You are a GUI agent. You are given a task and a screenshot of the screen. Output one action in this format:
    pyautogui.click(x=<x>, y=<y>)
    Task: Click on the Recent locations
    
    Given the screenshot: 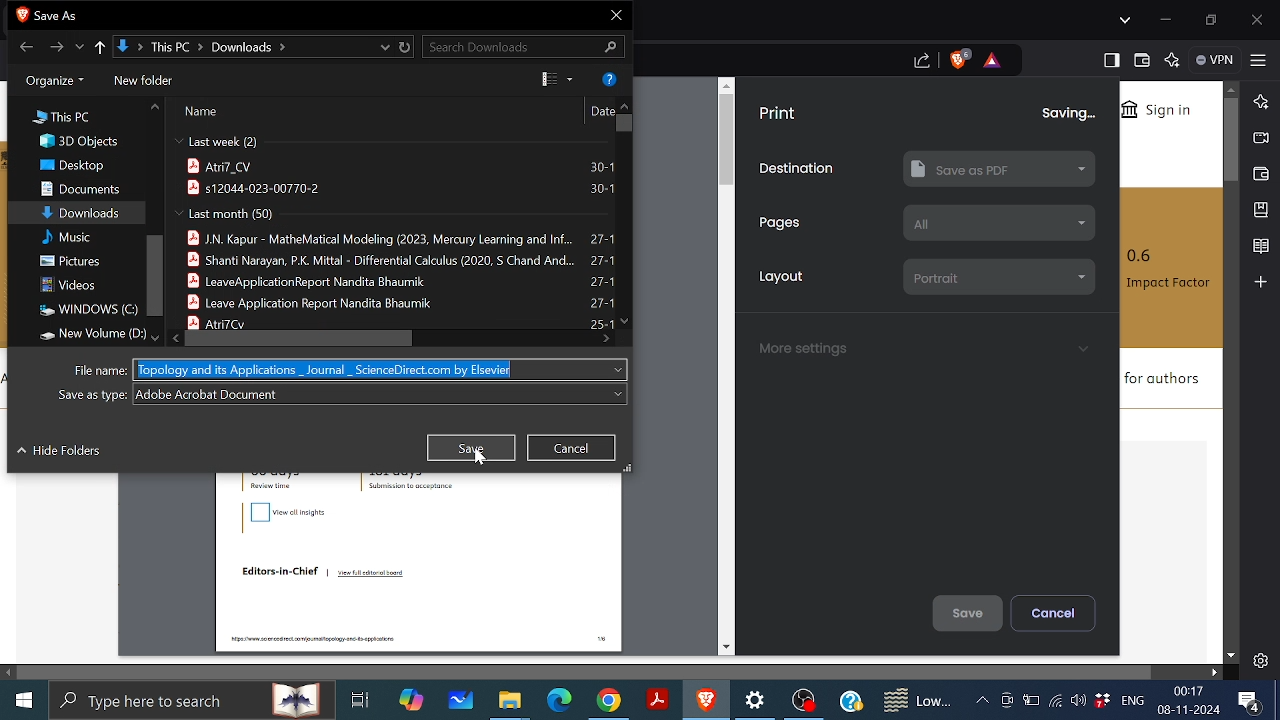 What is the action you would take?
    pyautogui.click(x=78, y=47)
    